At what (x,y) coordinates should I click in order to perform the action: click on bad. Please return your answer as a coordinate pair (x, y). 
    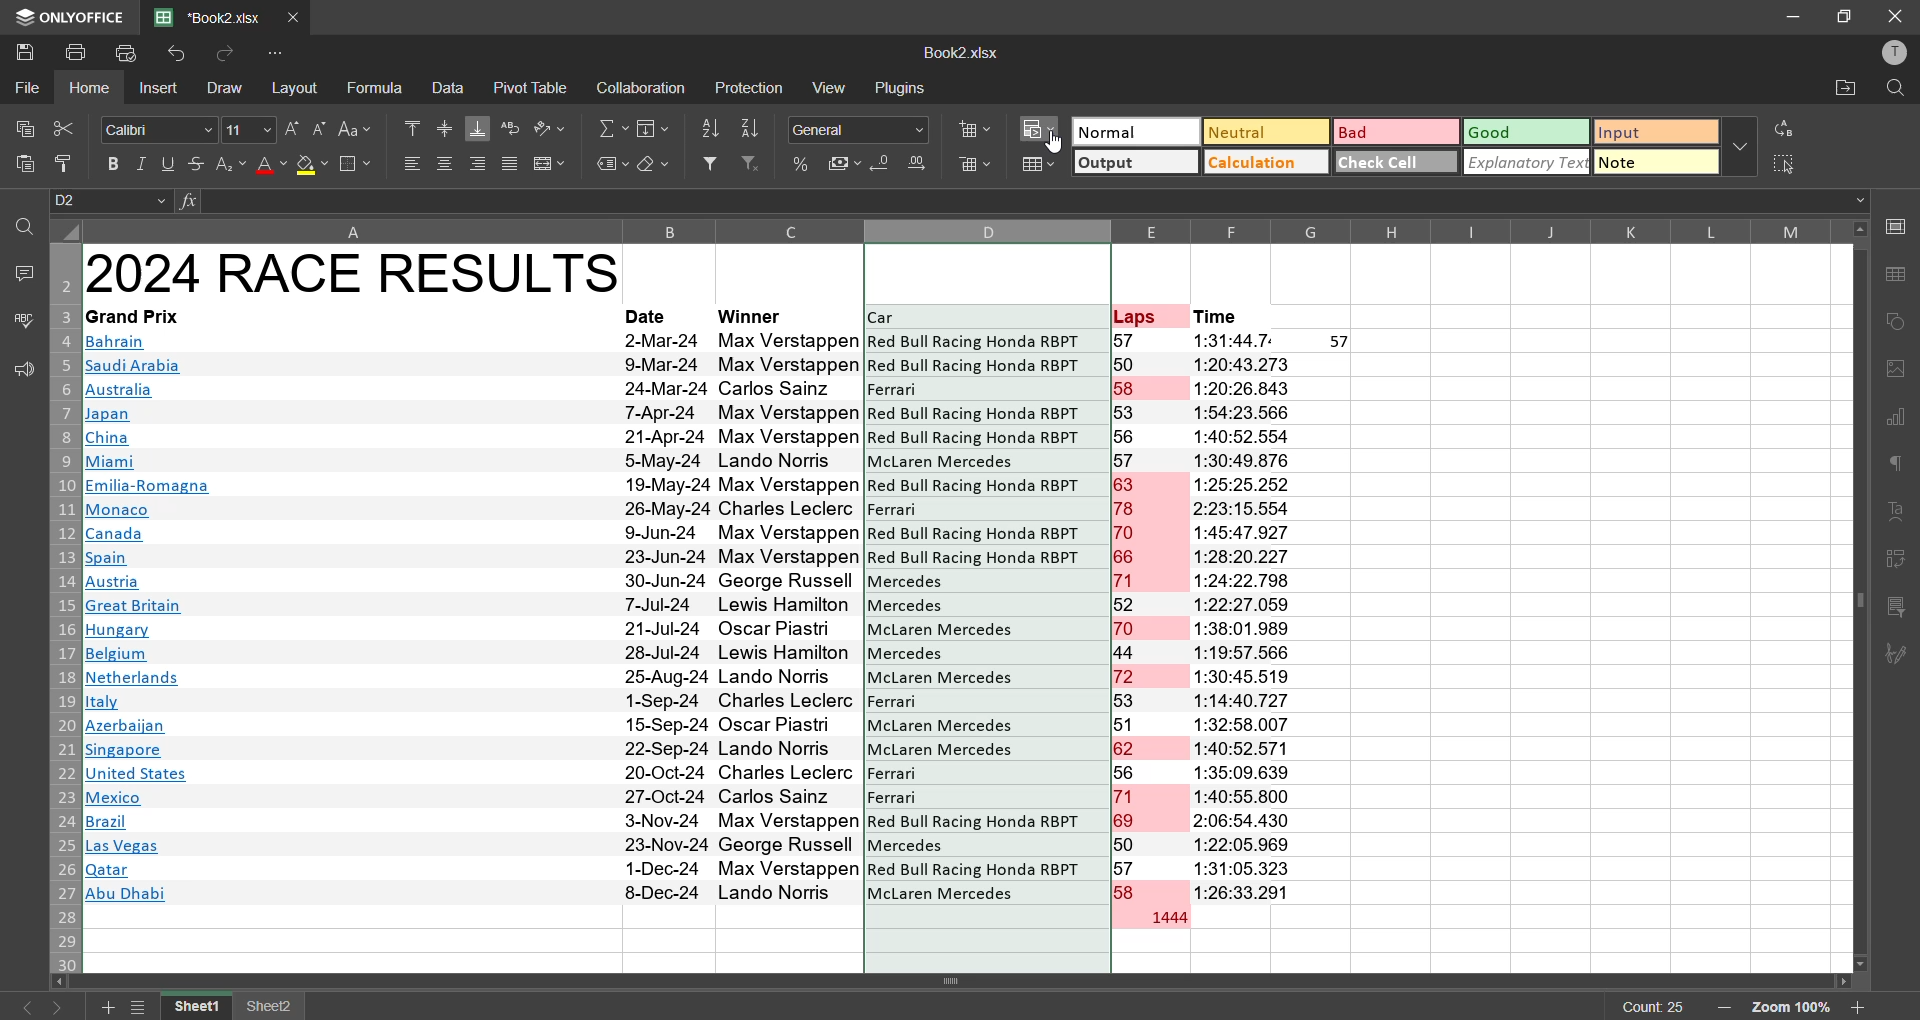
    Looking at the image, I should click on (1387, 136).